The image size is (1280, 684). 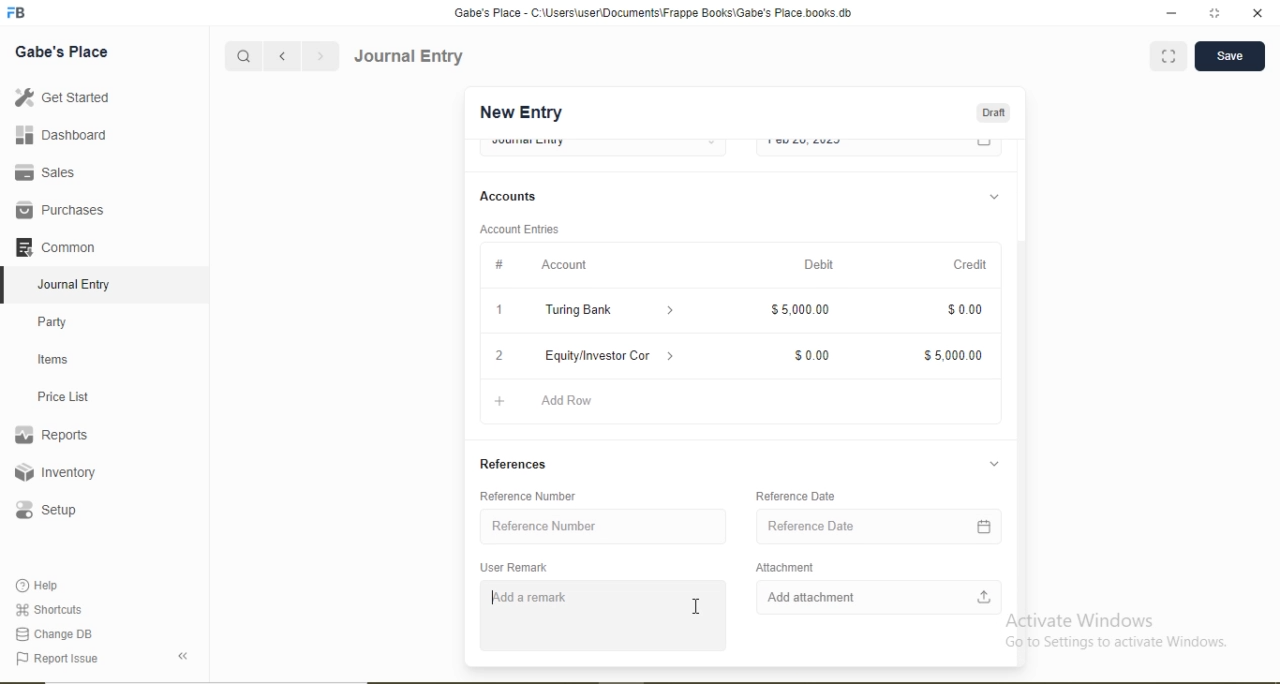 What do you see at coordinates (61, 96) in the screenshot?
I see `Get Started` at bounding box center [61, 96].